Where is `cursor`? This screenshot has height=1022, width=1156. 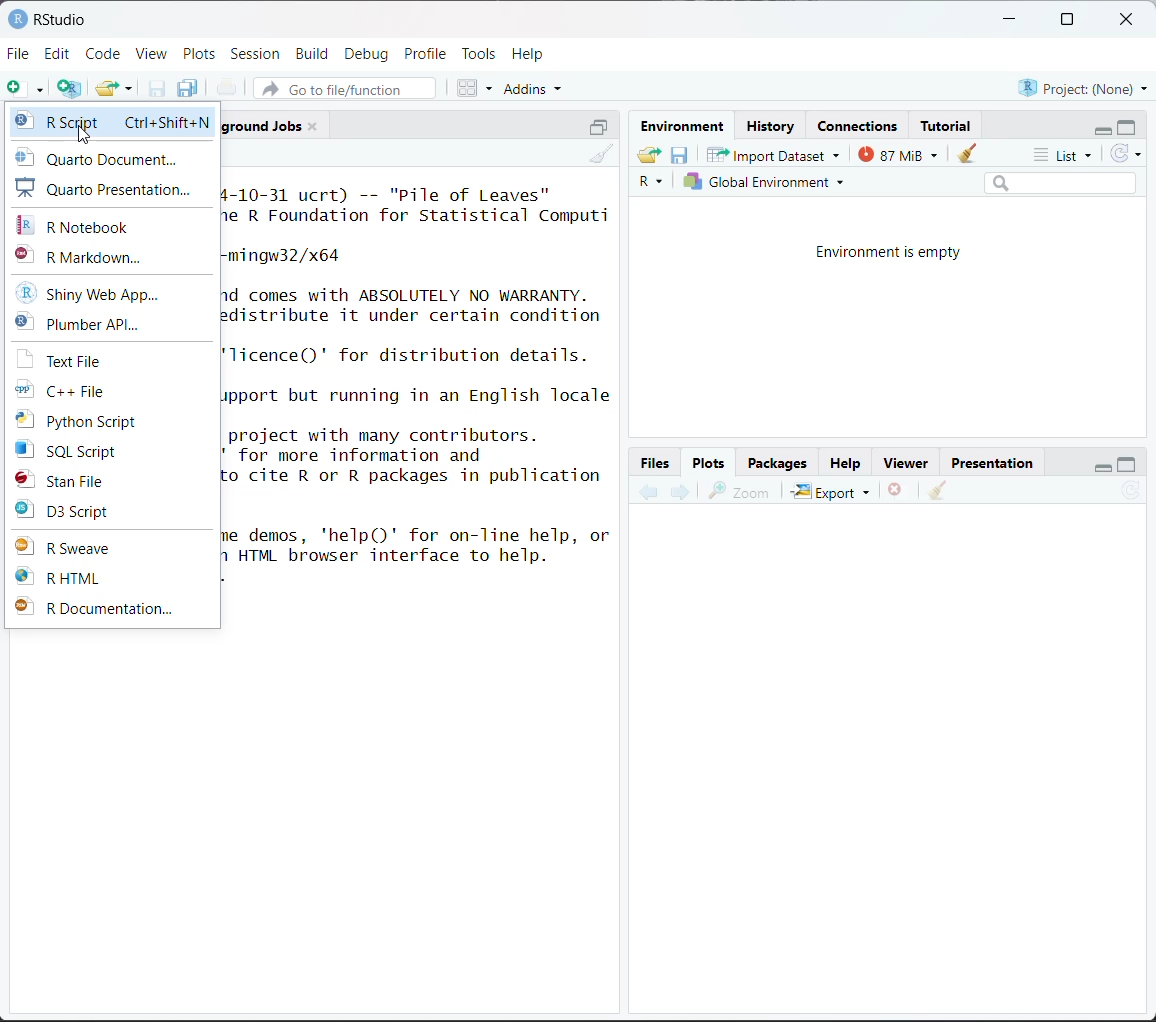
cursor is located at coordinates (83, 137).